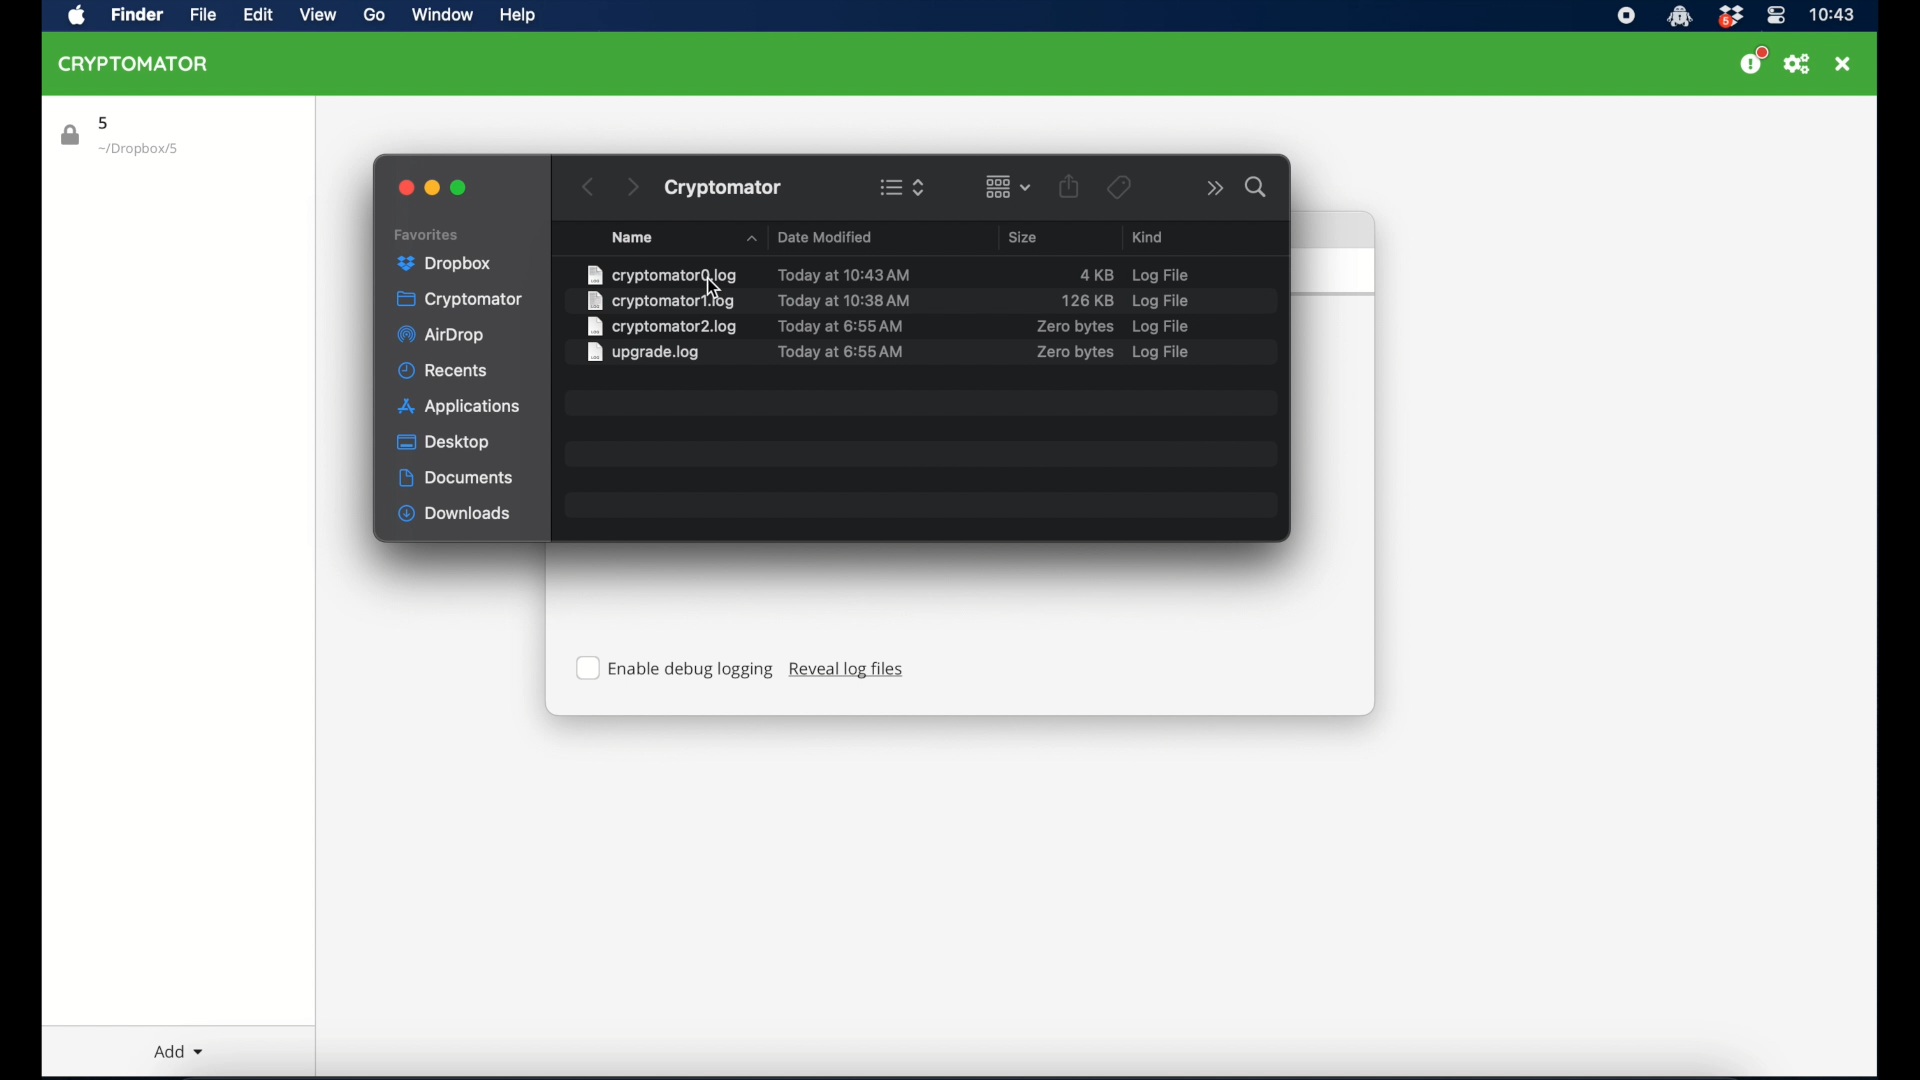 The image size is (1920, 1080). Describe the element at coordinates (659, 301) in the screenshot. I see `file` at that location.